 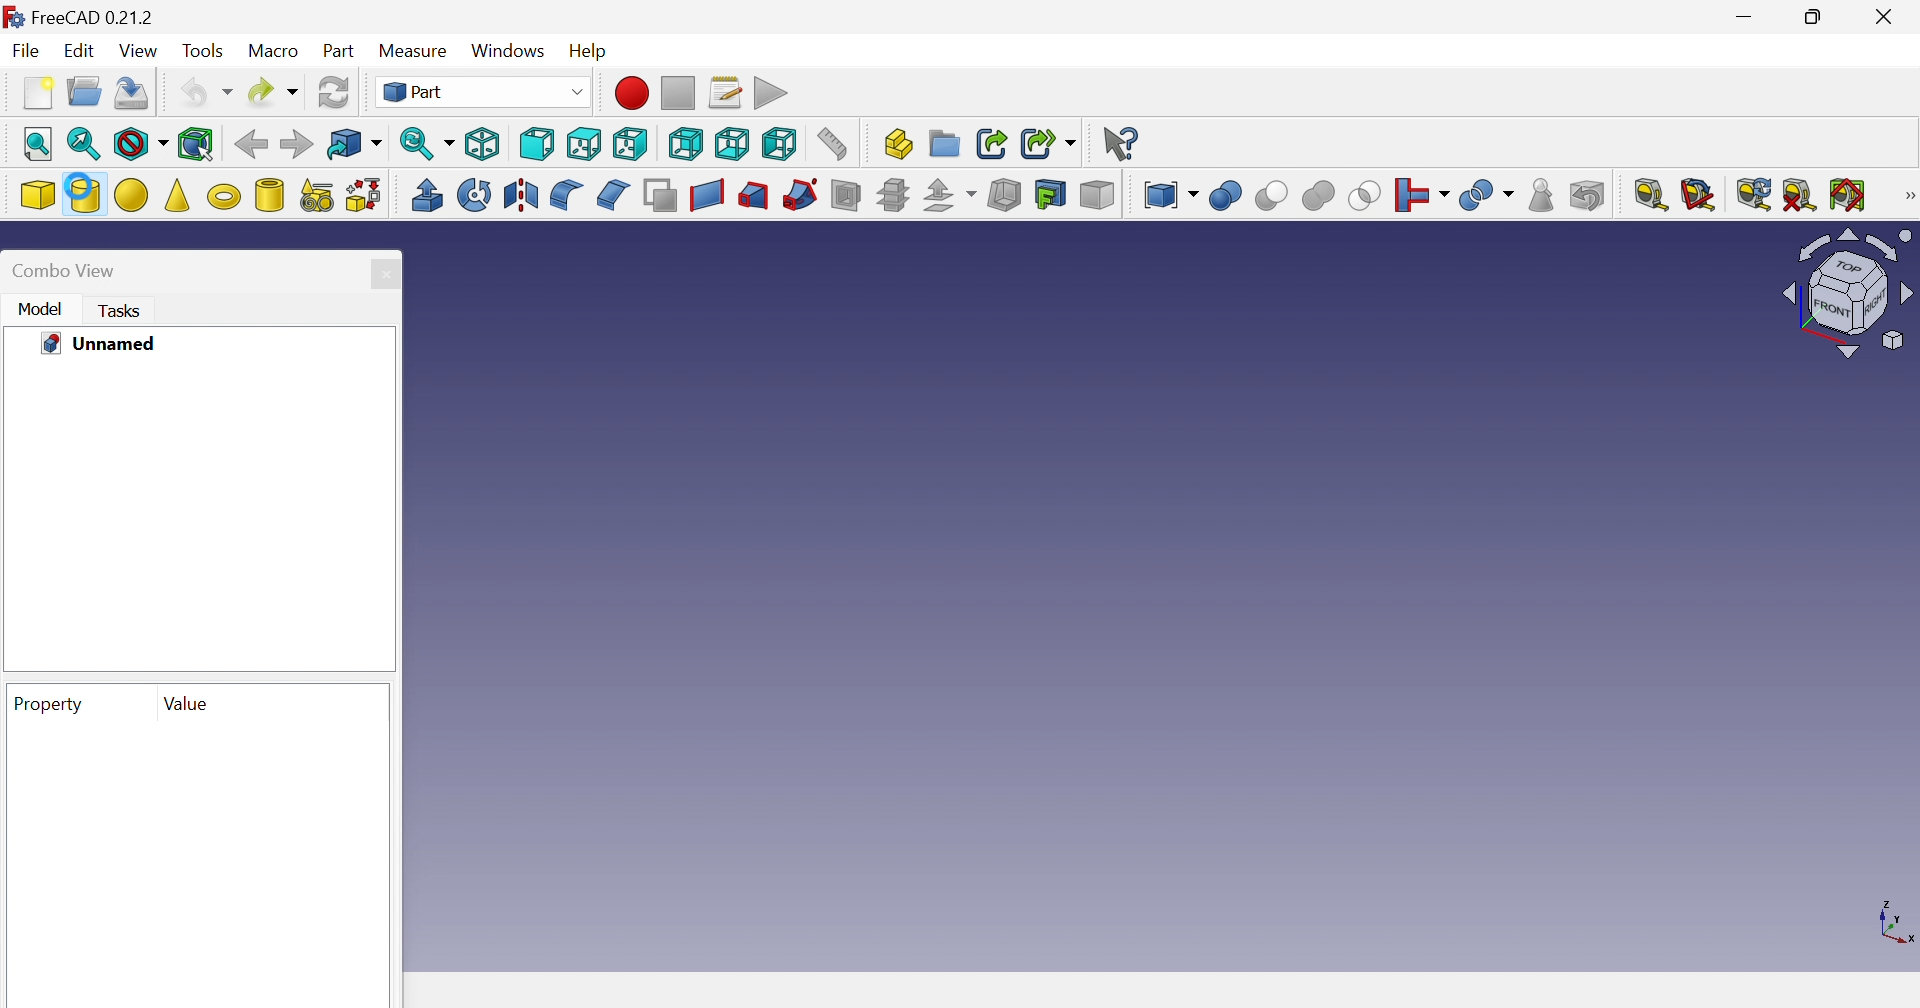 What do you see at coordinates (847, 195) in the screenshot?
I see `Section` at bounding box center [847, 195].